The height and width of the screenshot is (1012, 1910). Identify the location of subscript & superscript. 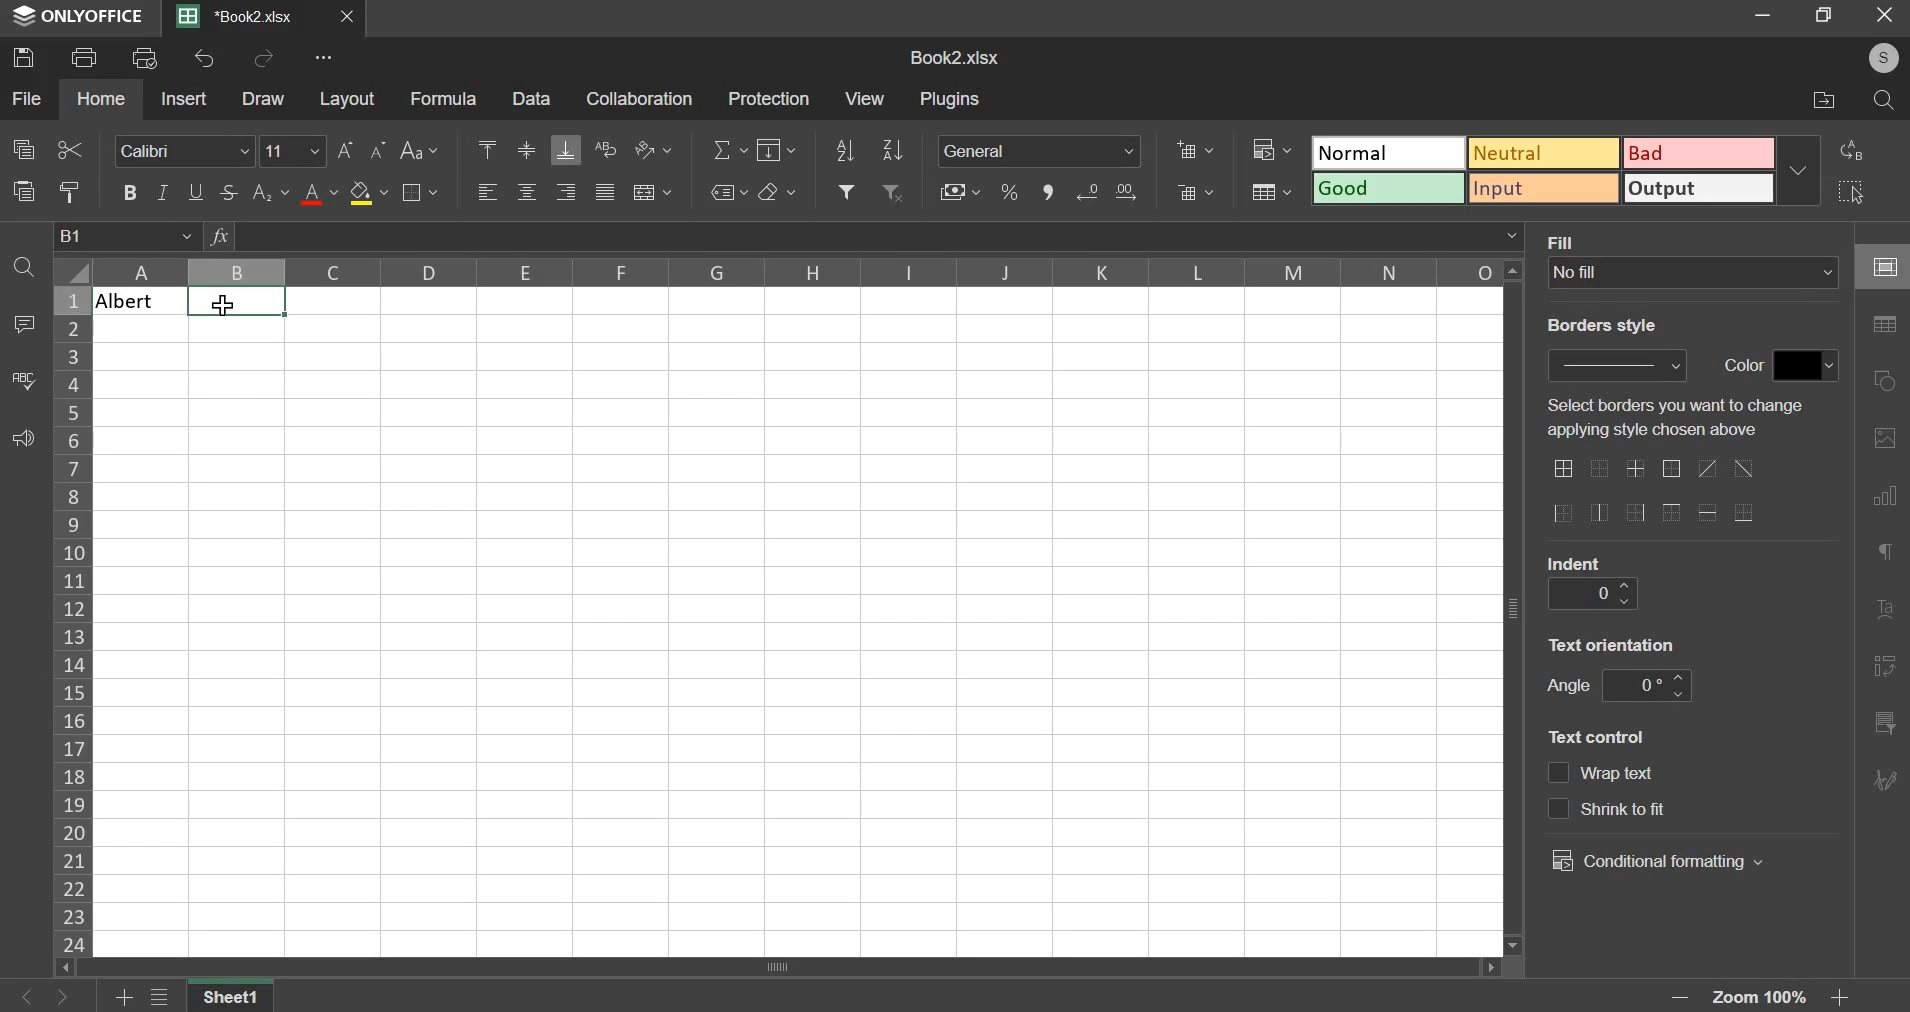
(271, 192).